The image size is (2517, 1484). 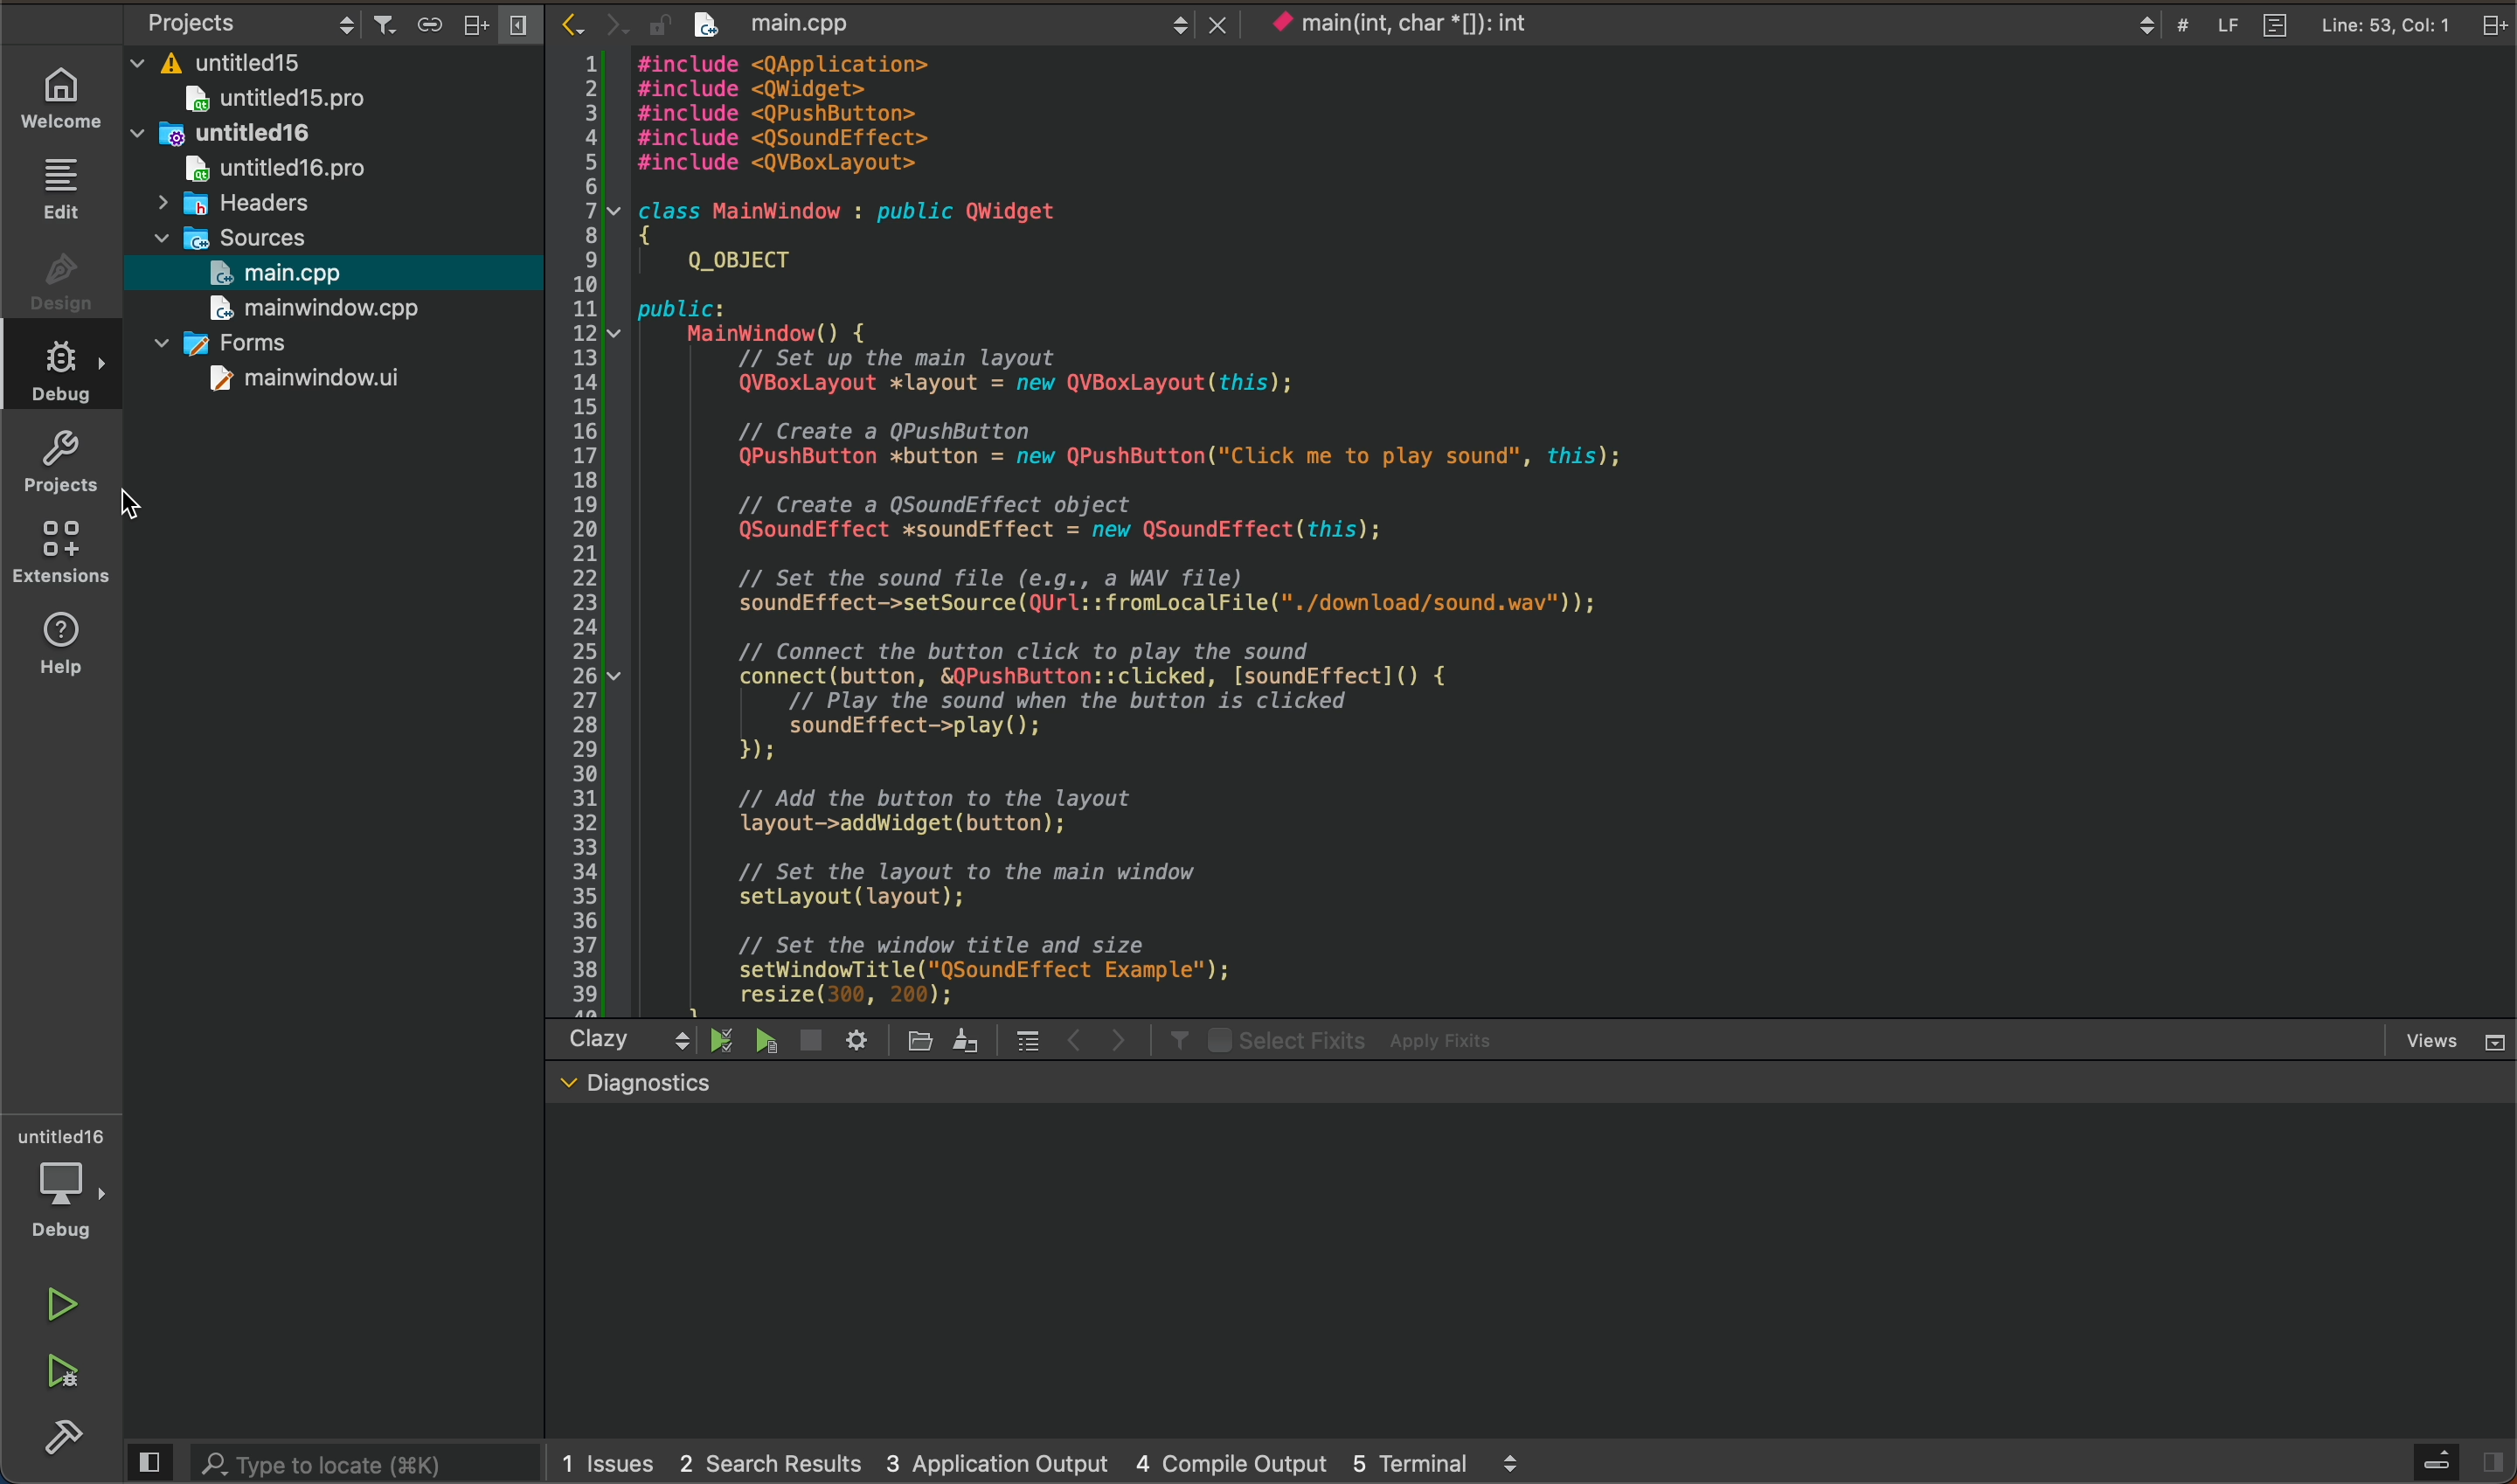 I want to click on logs, so click(x=1047, y=1464).